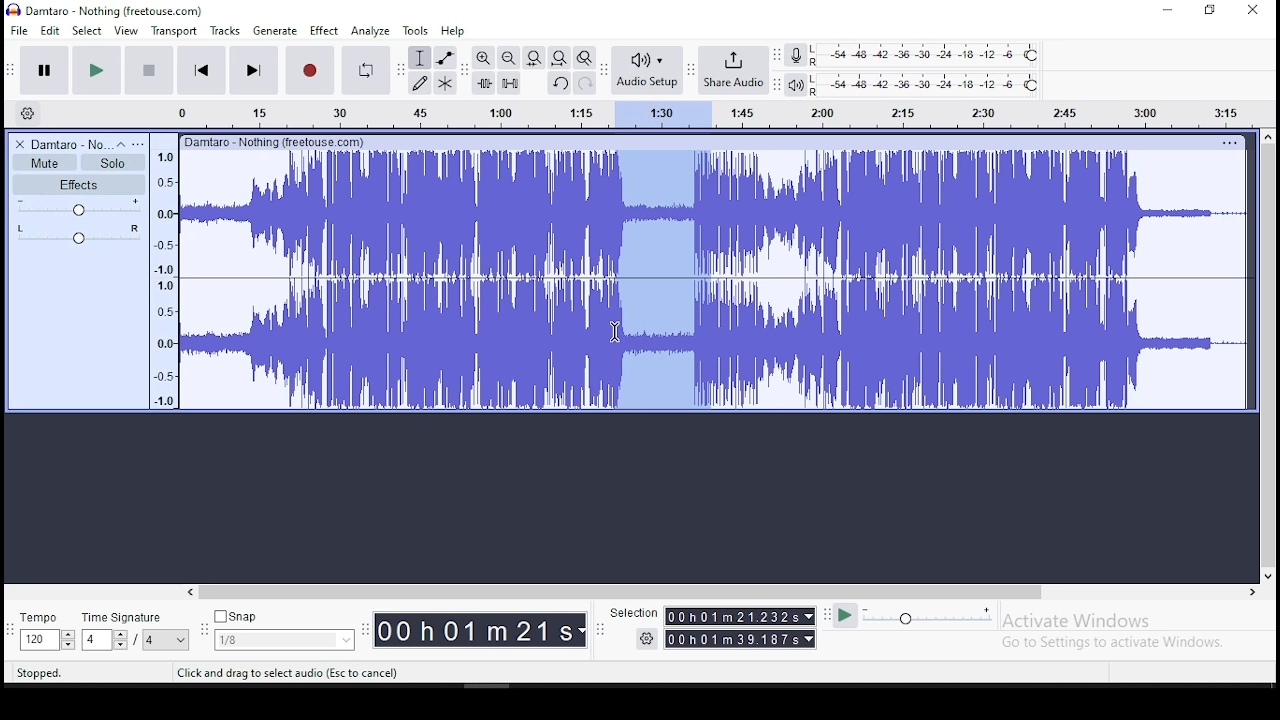 This screenshot has width=1280, height=720. Describe the element at coordinates (1229, 142) in the screenshot. I see `` at that location.